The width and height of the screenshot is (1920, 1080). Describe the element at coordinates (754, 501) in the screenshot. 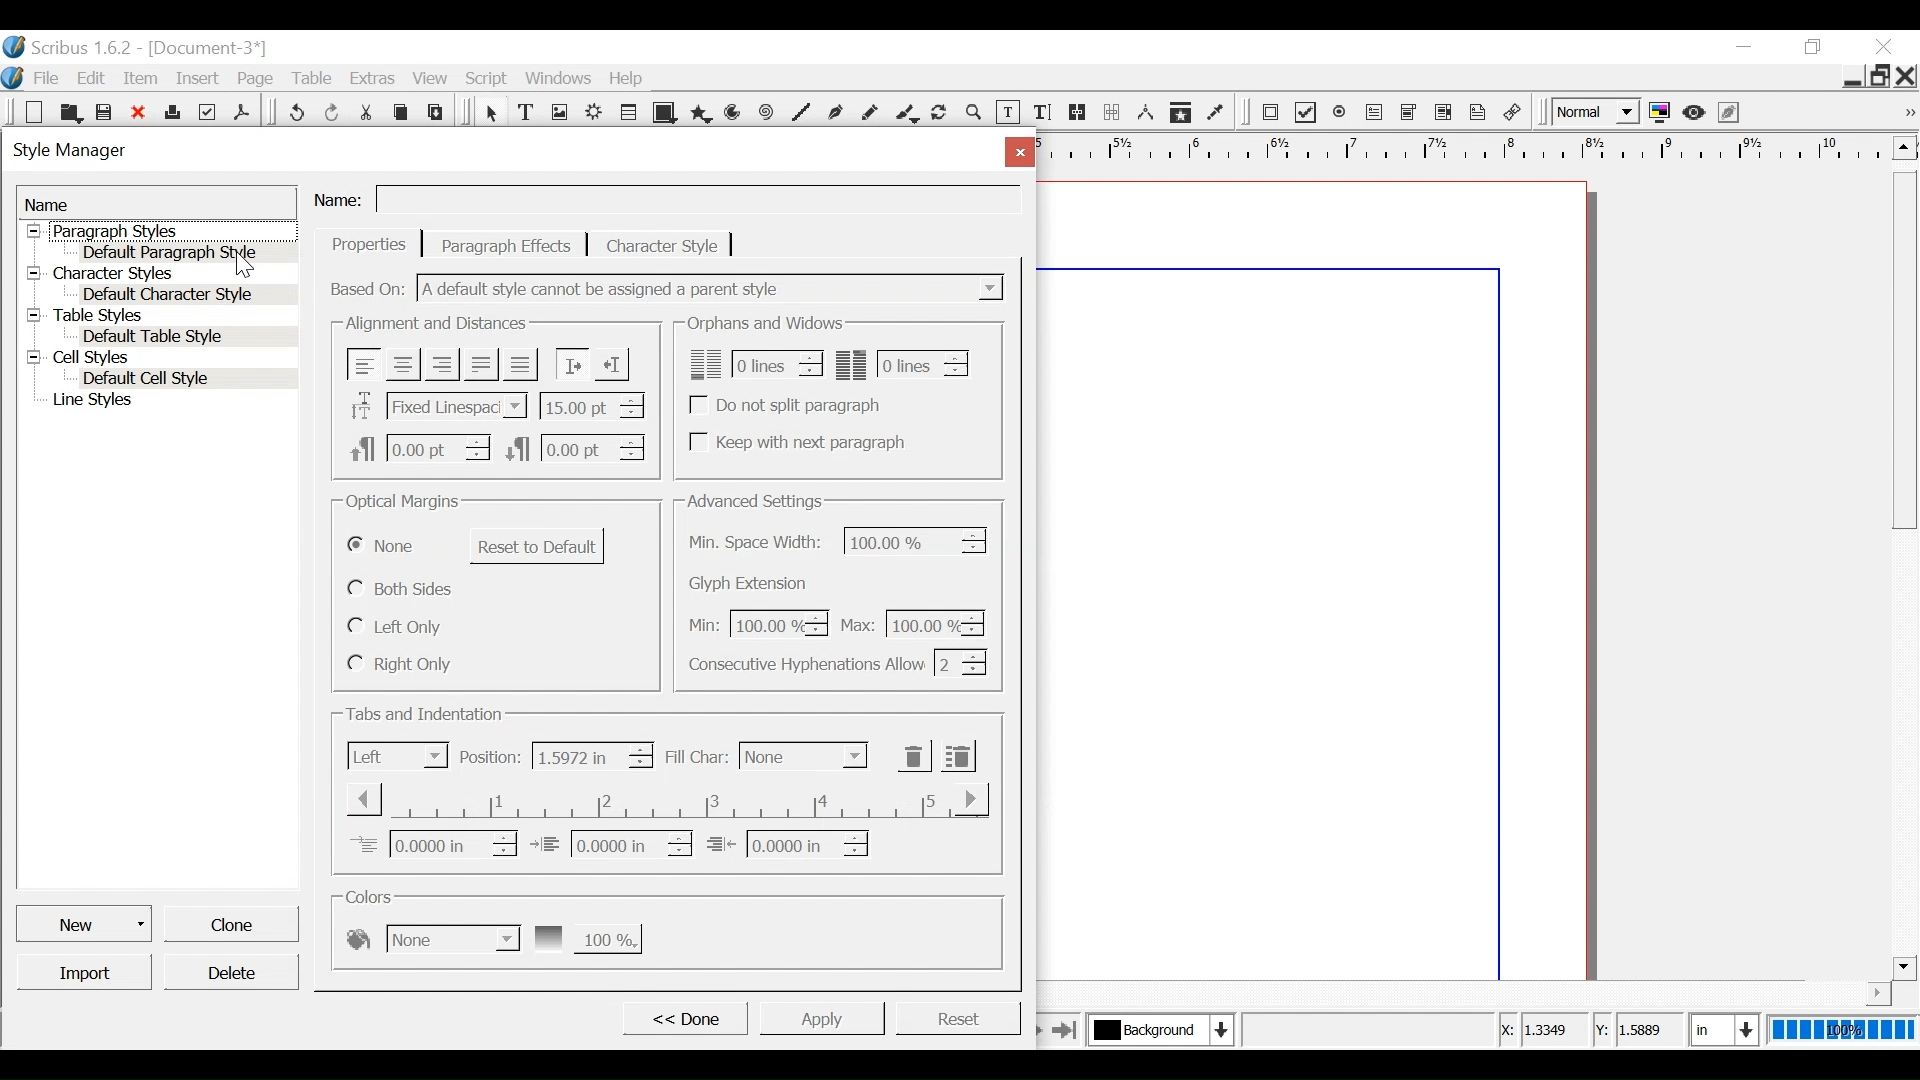

I see `Advanced Setting` at that location.